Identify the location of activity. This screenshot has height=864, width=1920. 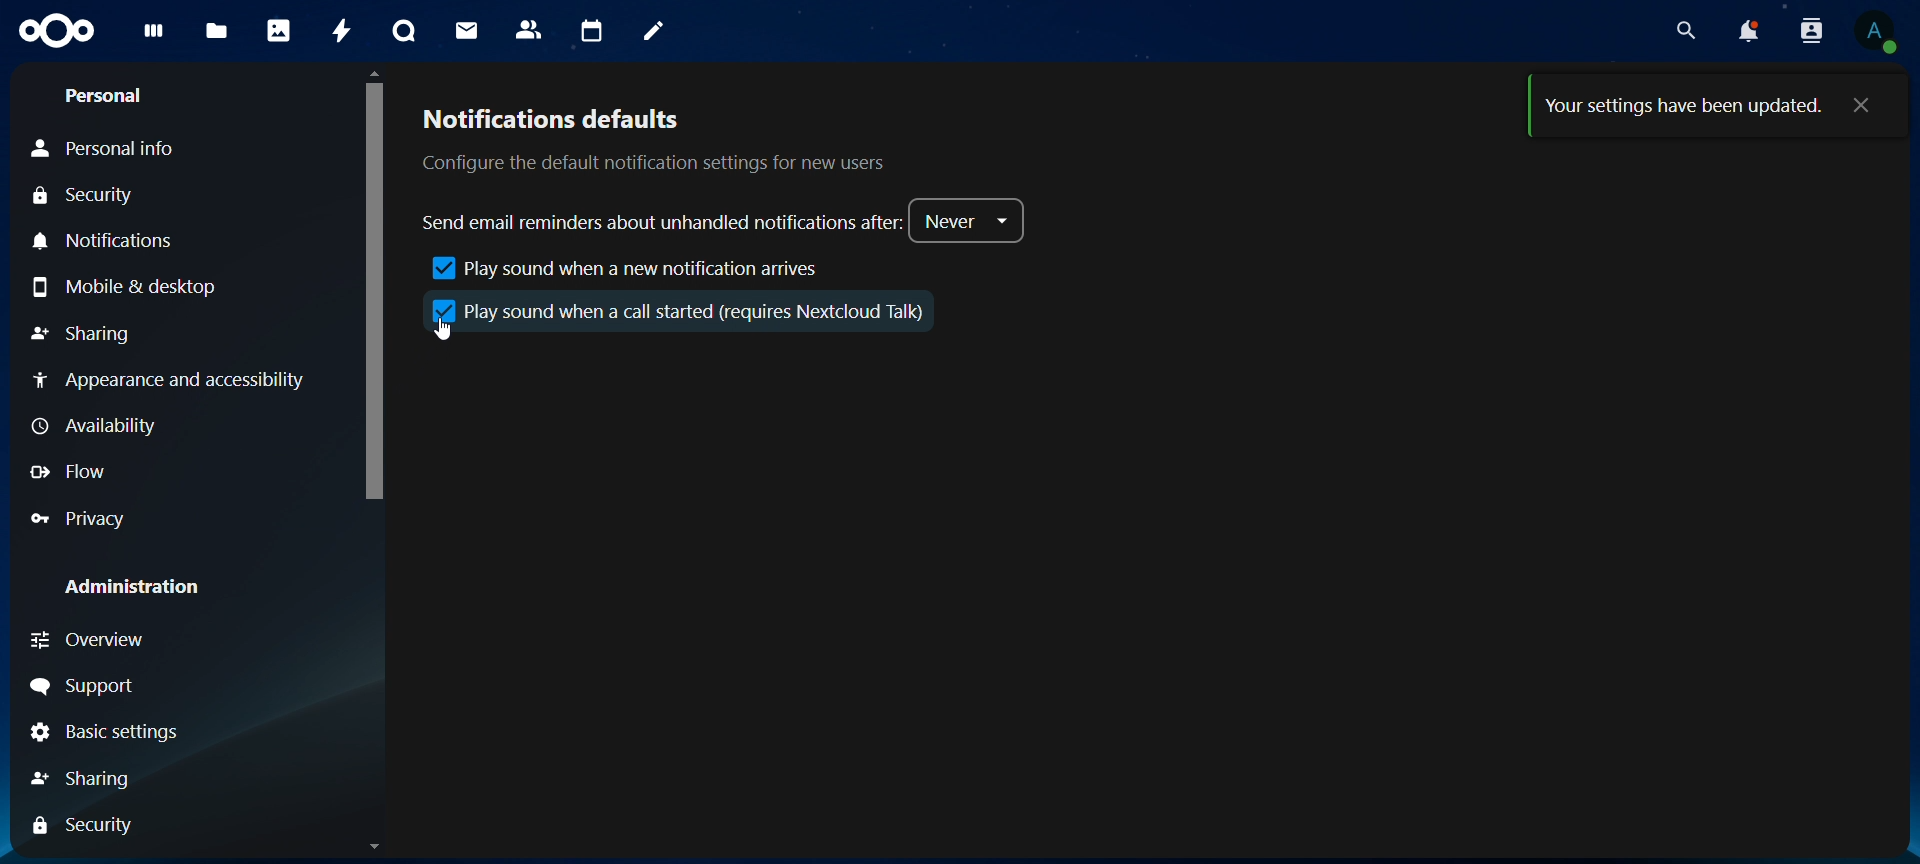
(341, 29).